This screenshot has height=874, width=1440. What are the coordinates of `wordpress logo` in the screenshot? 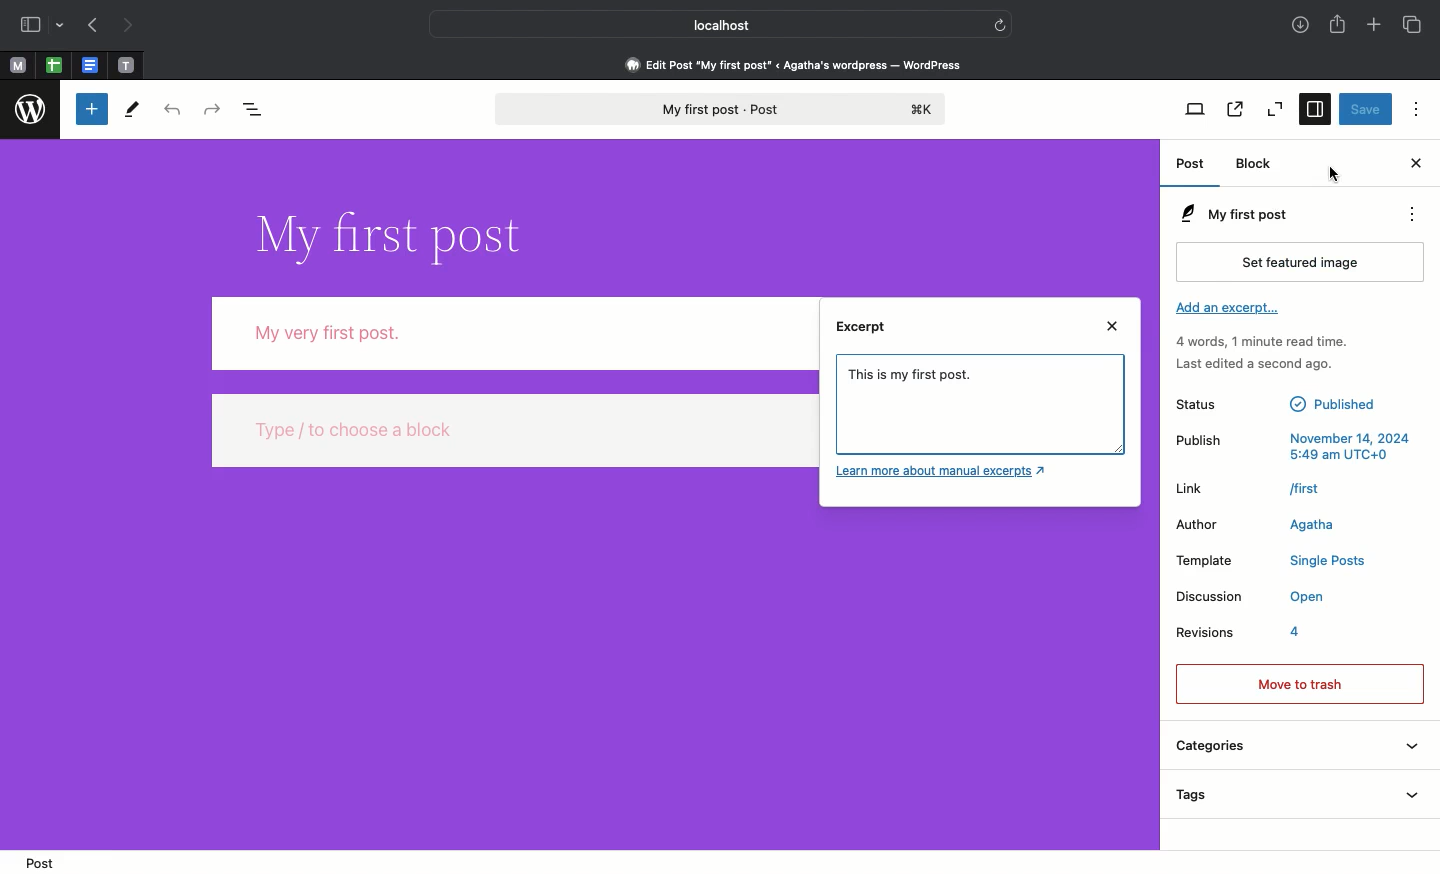 It's located at (32, 110).